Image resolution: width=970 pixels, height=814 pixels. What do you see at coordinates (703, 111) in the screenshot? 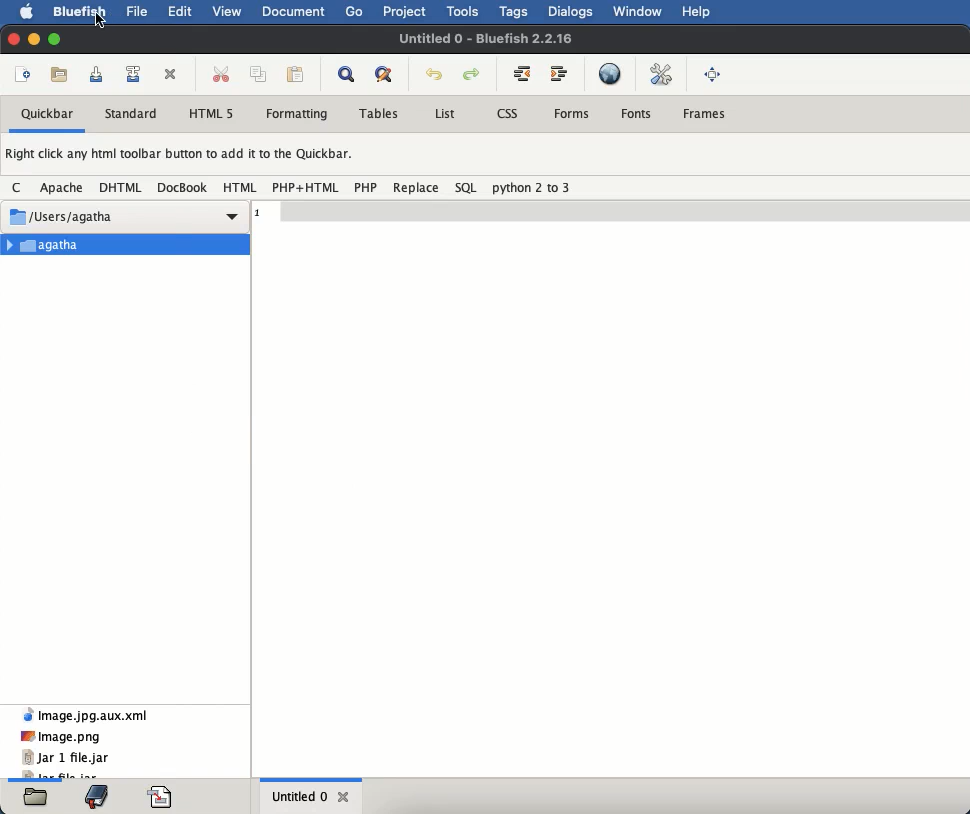
I see `frames` at bounding box center [703, 111].